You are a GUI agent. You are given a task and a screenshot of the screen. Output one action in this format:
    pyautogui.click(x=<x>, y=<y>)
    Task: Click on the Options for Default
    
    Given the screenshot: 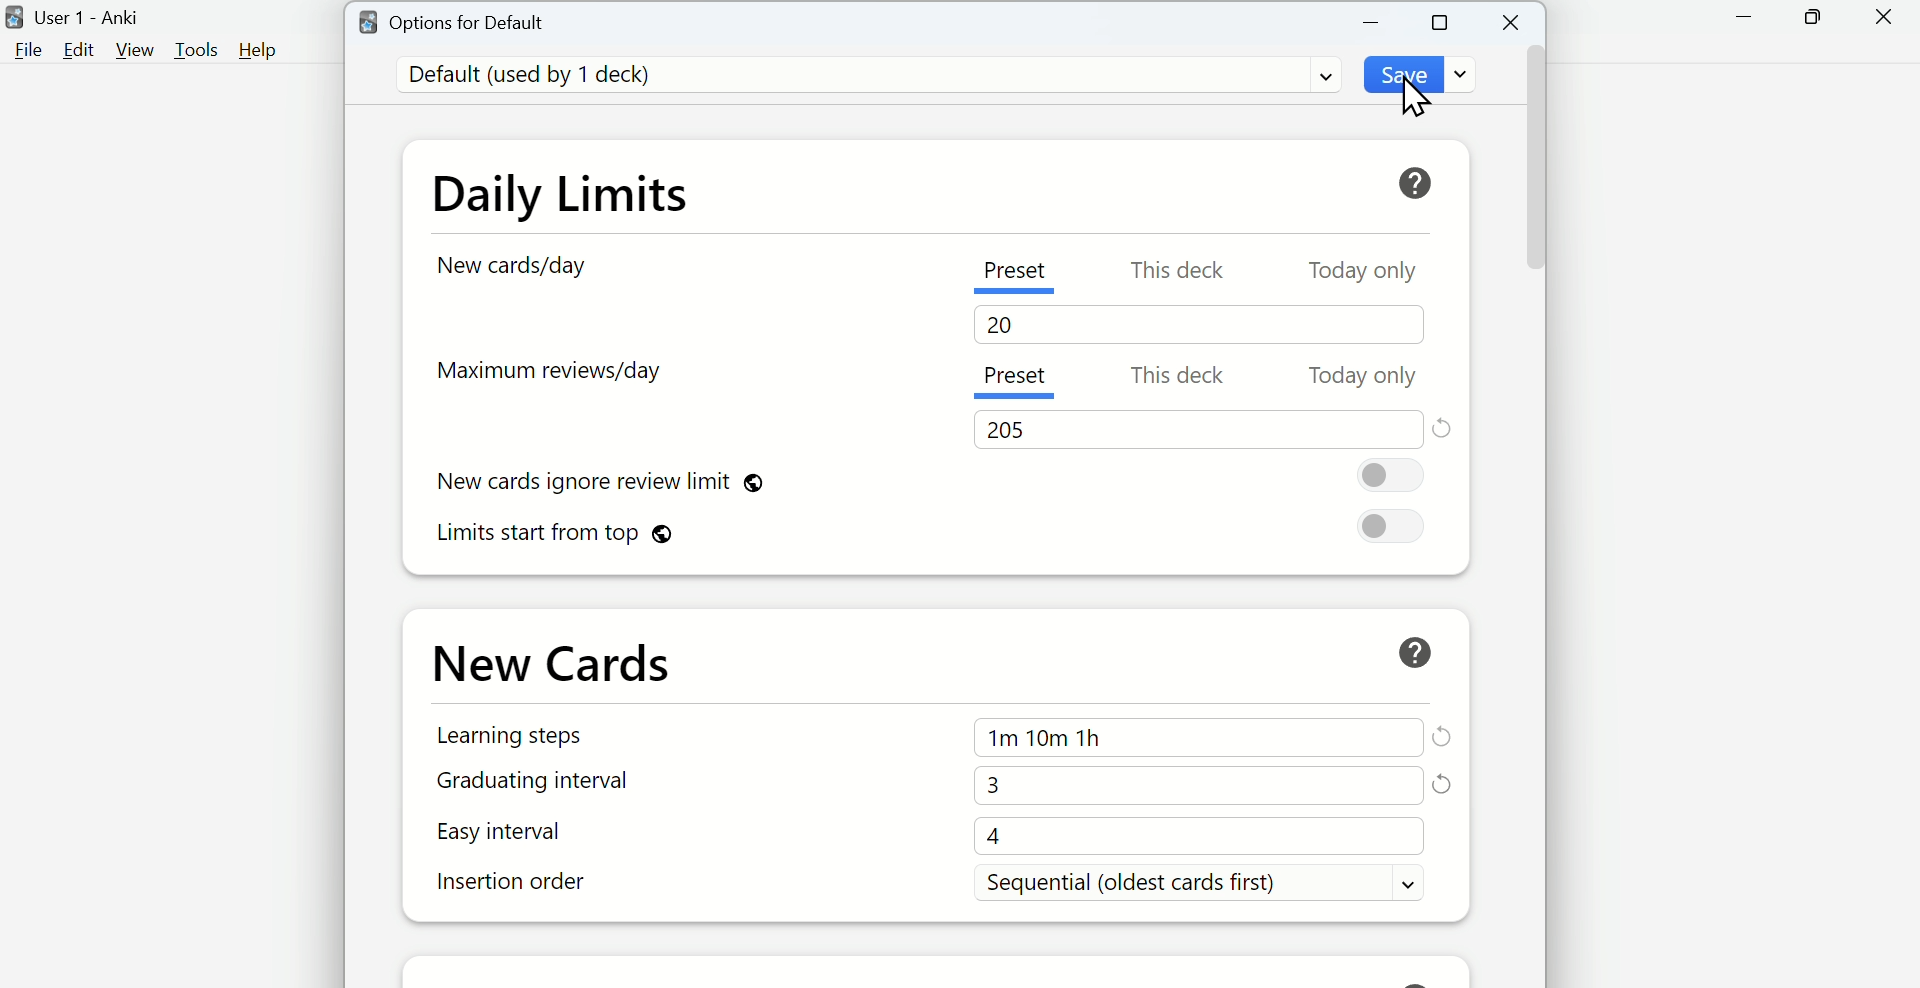 What is the action you would take?
    pyautogui.click(x=465, y=23)
    